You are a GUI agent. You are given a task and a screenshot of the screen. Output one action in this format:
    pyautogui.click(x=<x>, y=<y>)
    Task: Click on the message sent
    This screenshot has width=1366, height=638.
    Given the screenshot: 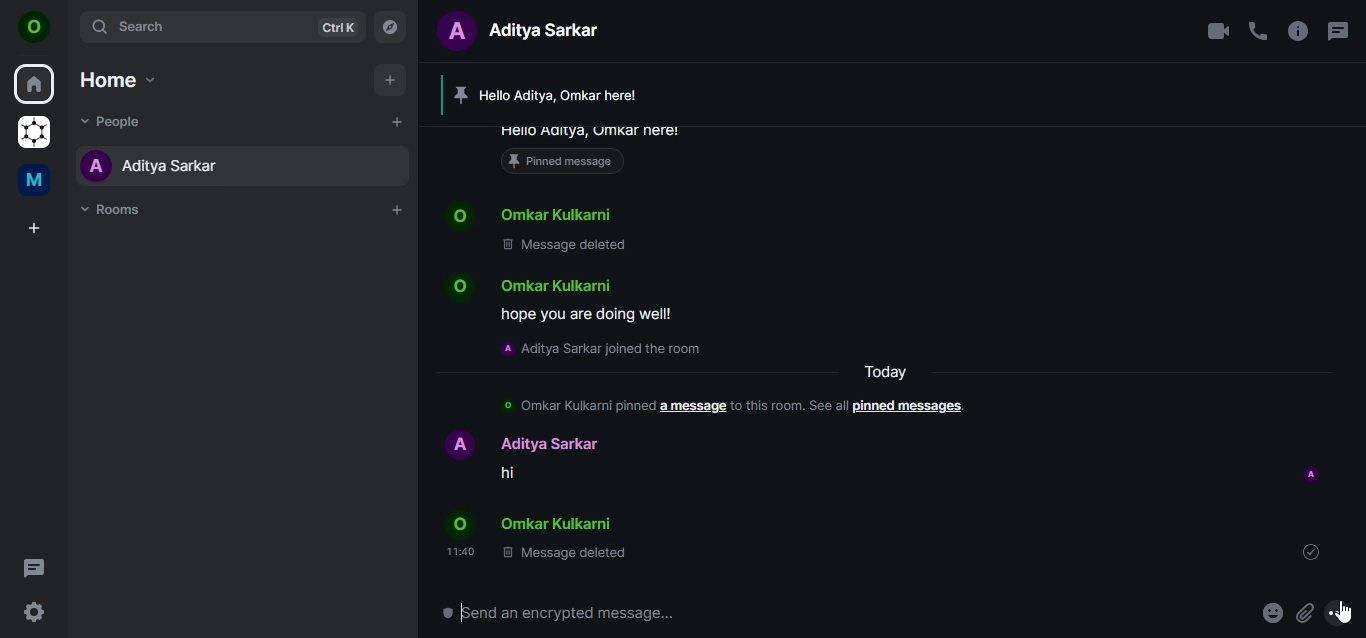 What is the action you would take?
    pyautogui.click(x=1313, y=552)
    